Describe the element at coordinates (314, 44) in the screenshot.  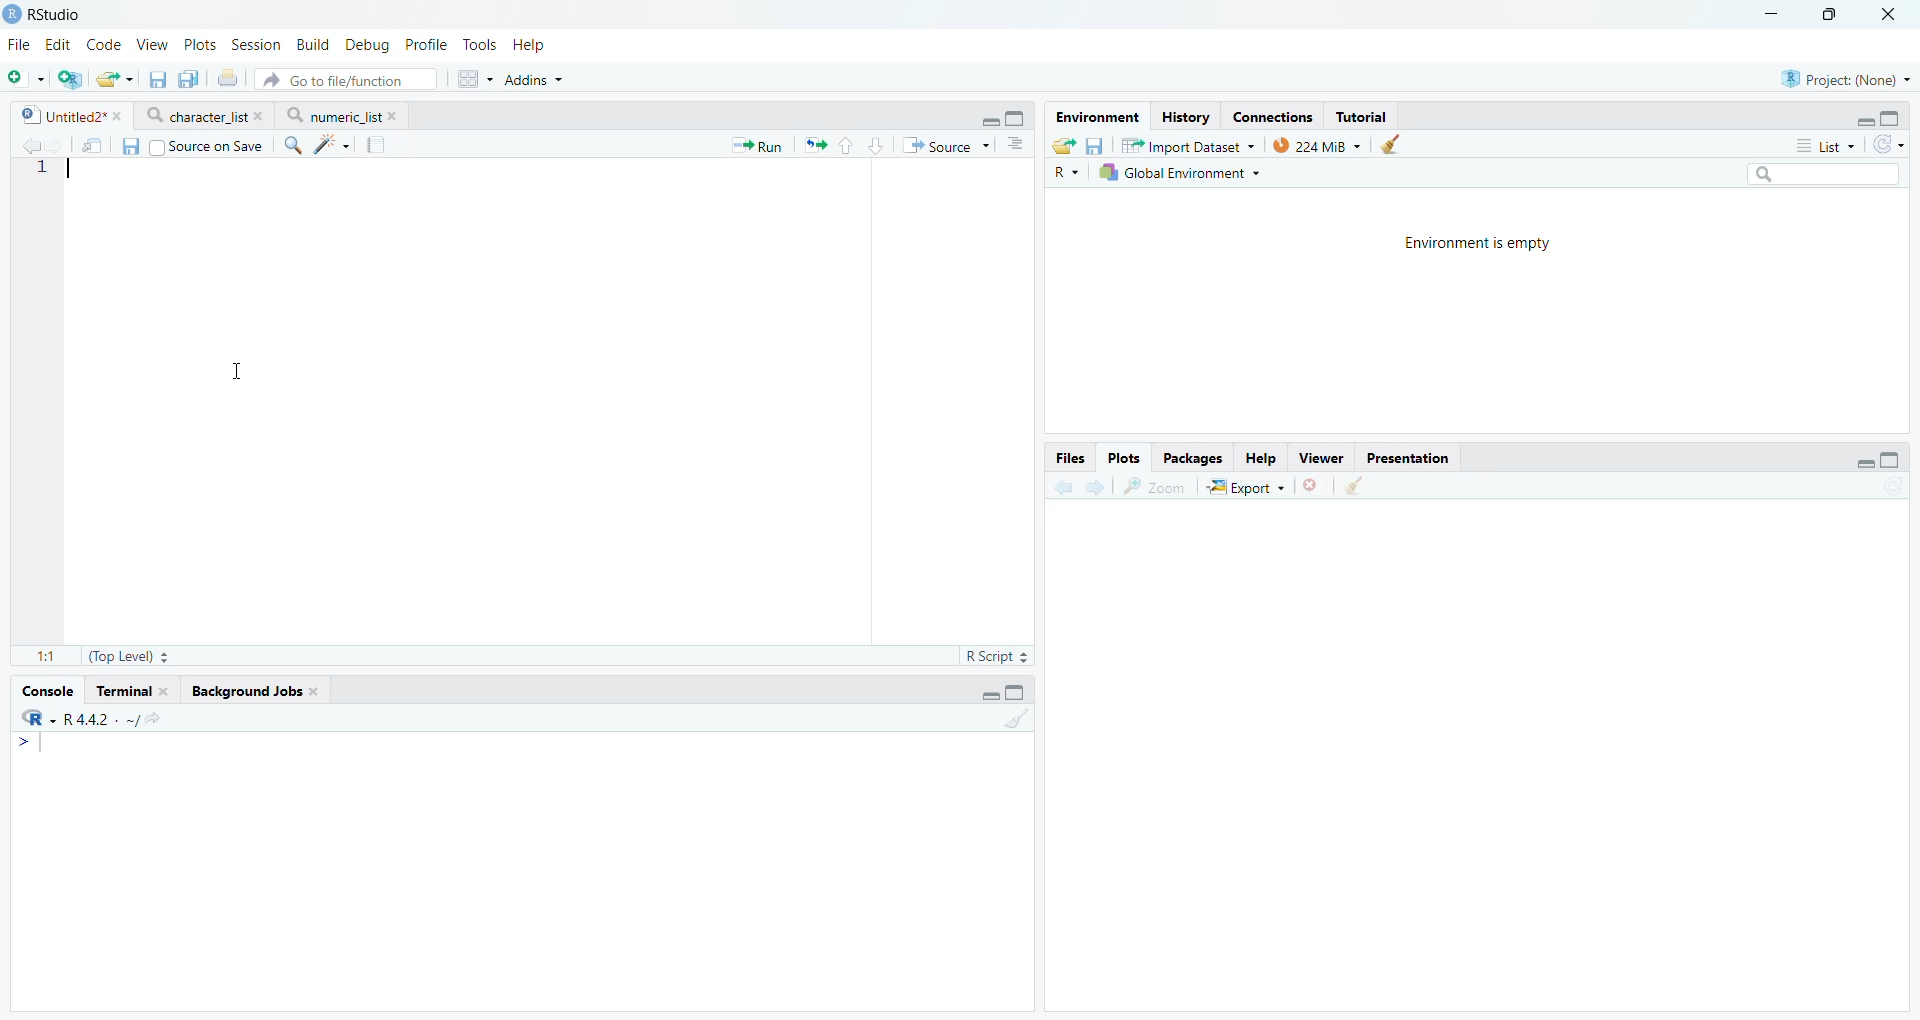
I see `Build` at that location.